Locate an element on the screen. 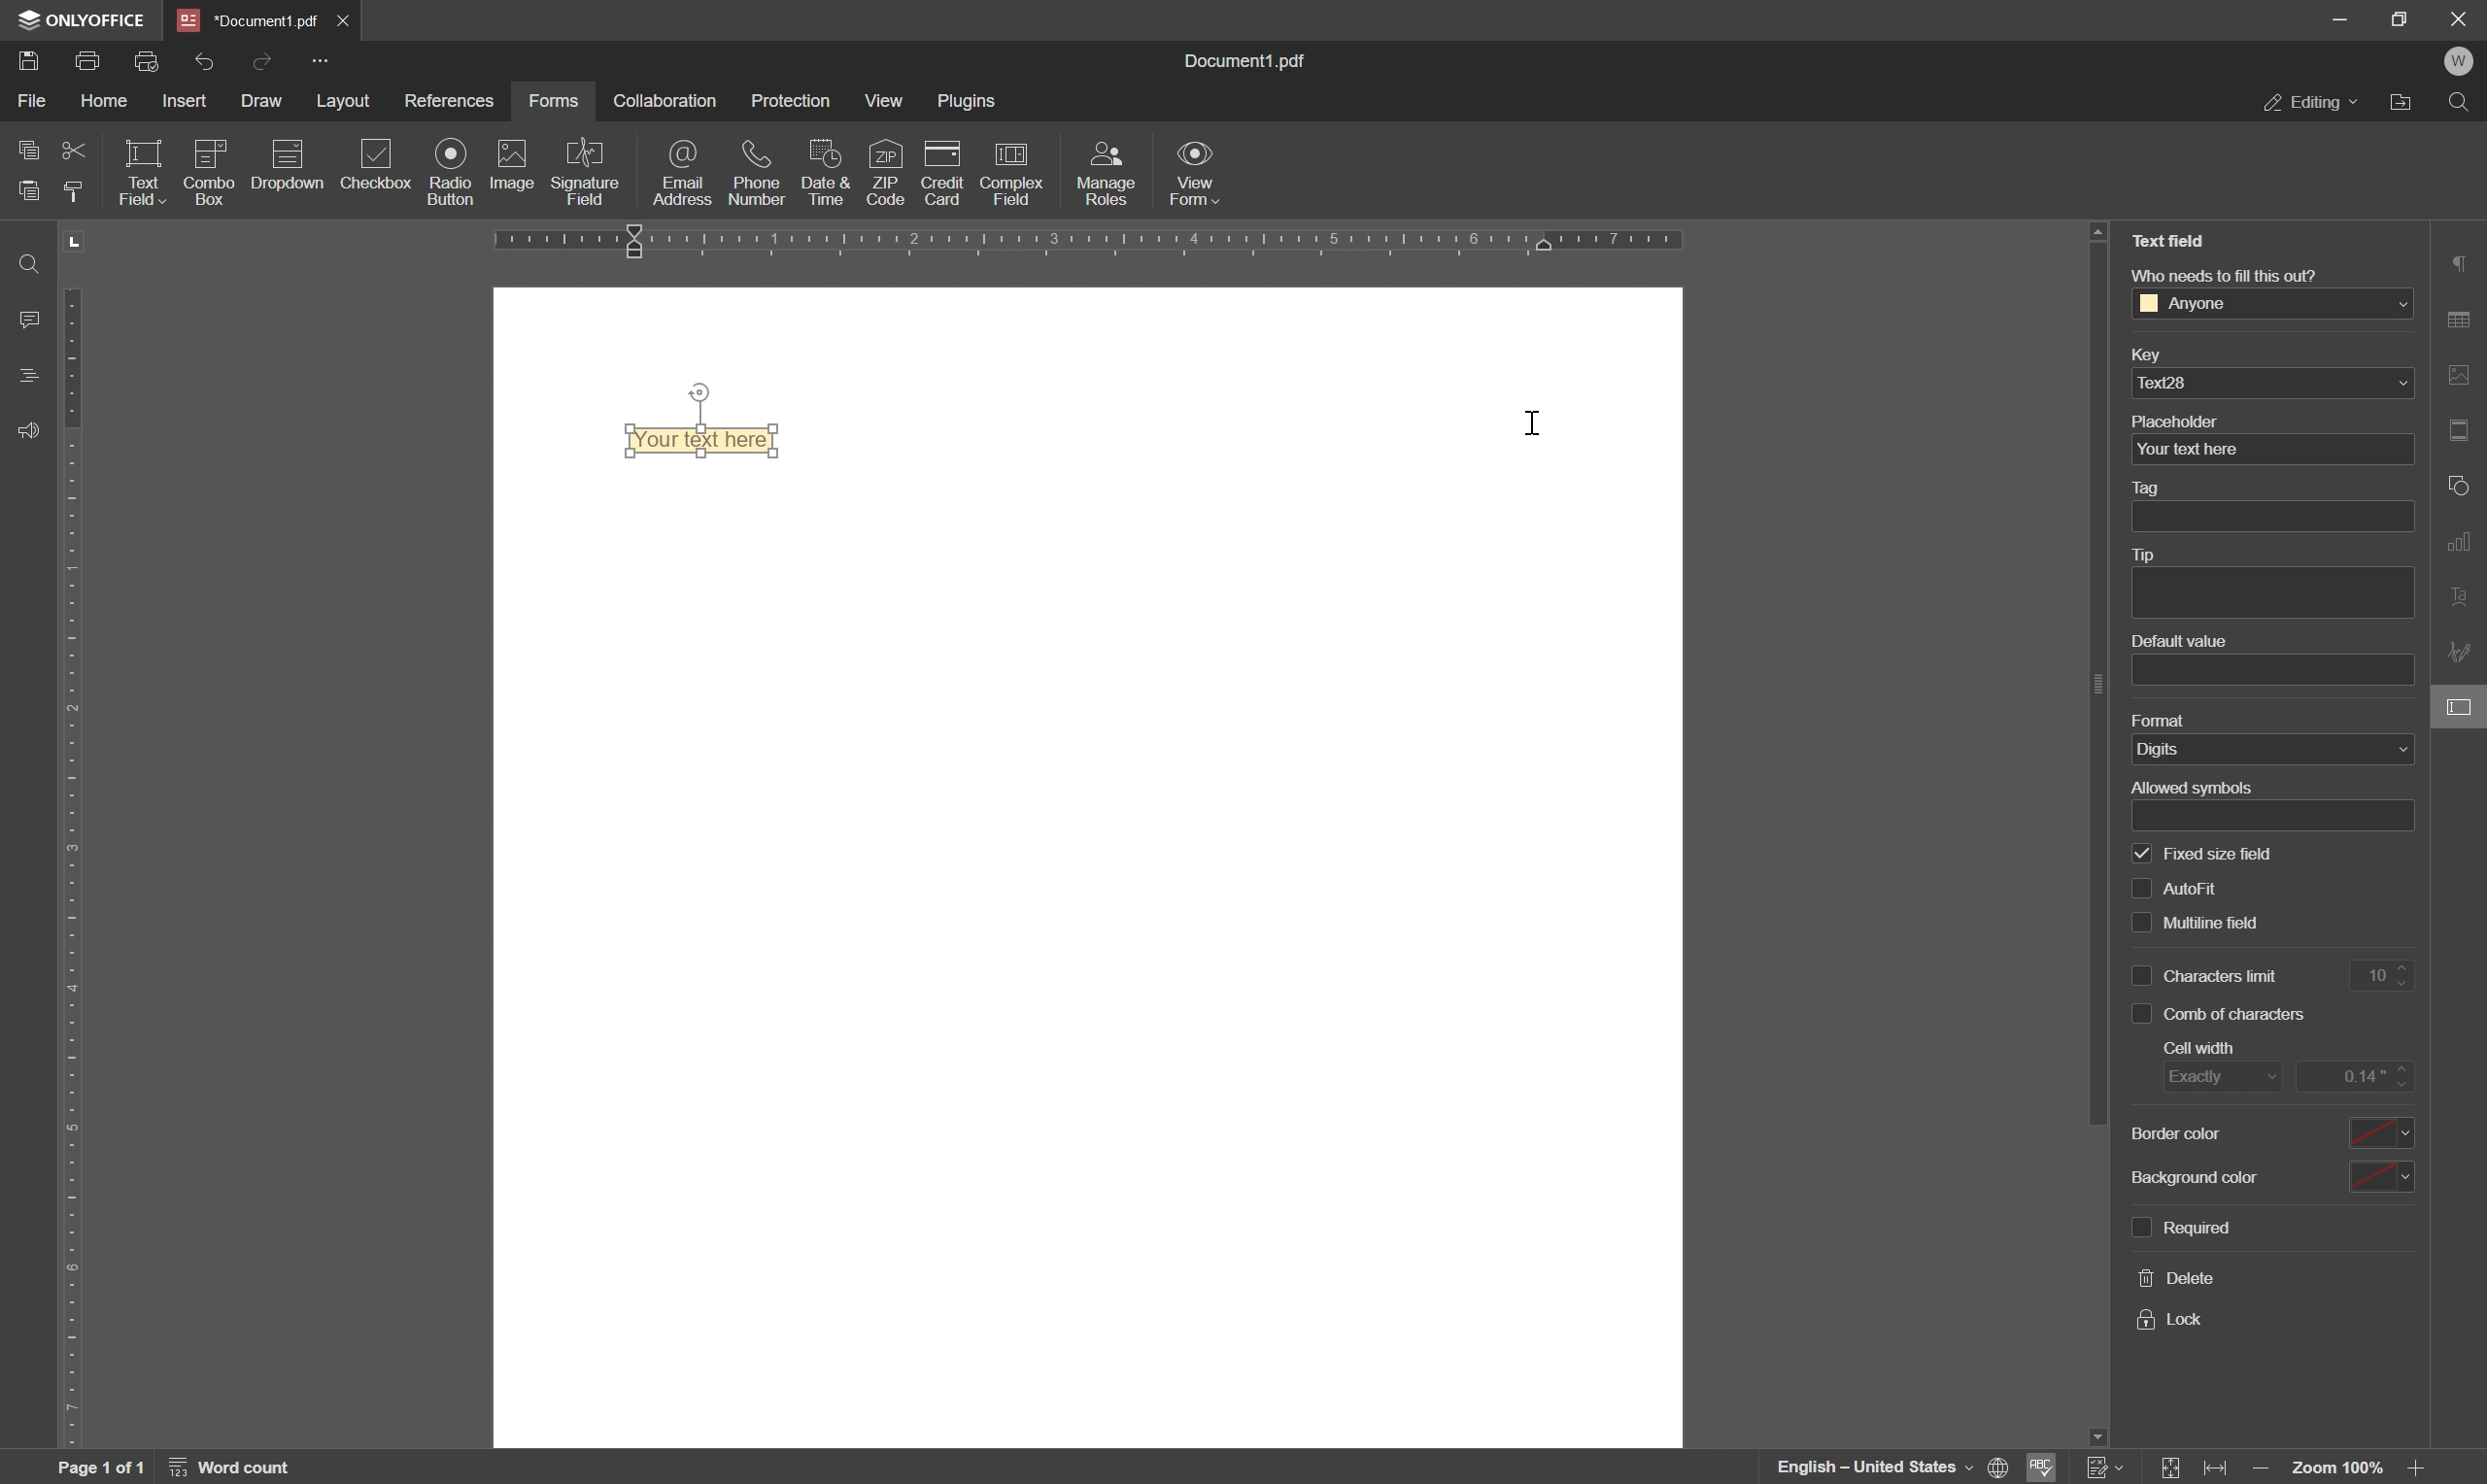 This screenshot has width=2487, height=1484. copy is located at coordinates (26, 151).